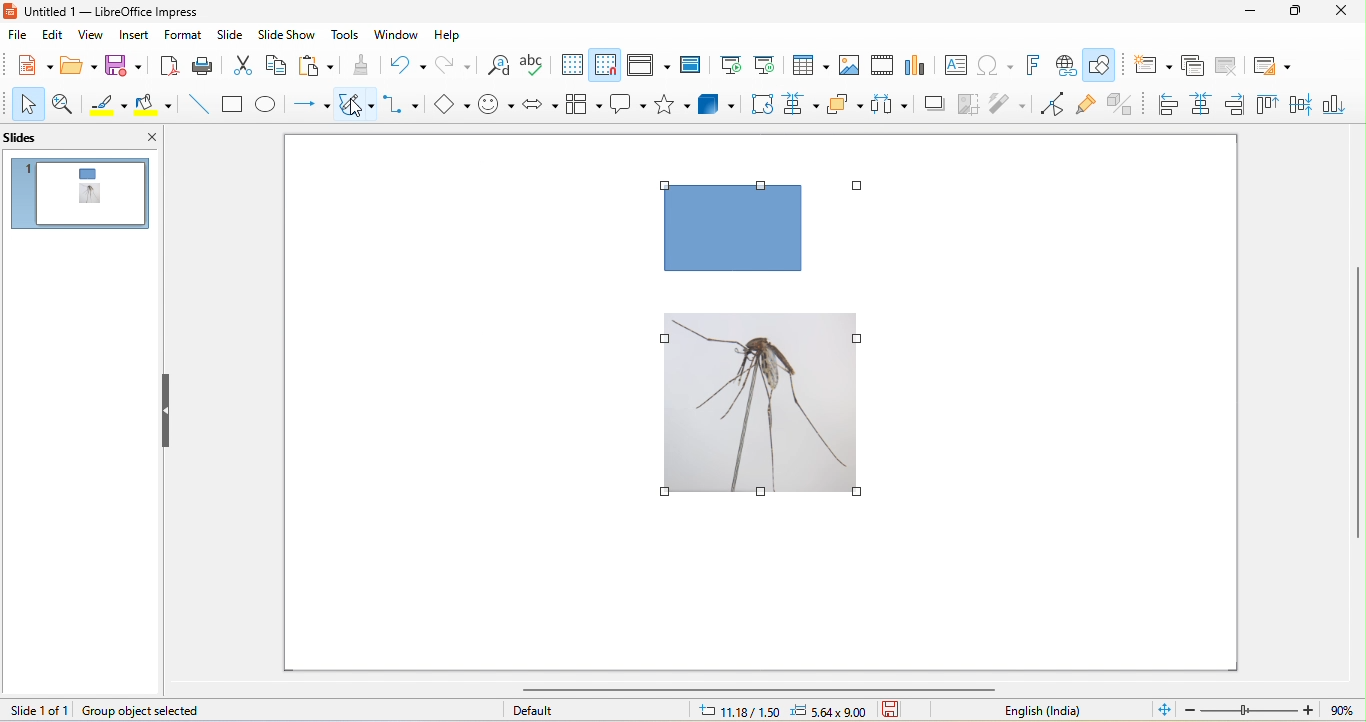 Image resolution: width=1366 pixels, height=722 pixels. I want to click on arrange, so click(847, 106).